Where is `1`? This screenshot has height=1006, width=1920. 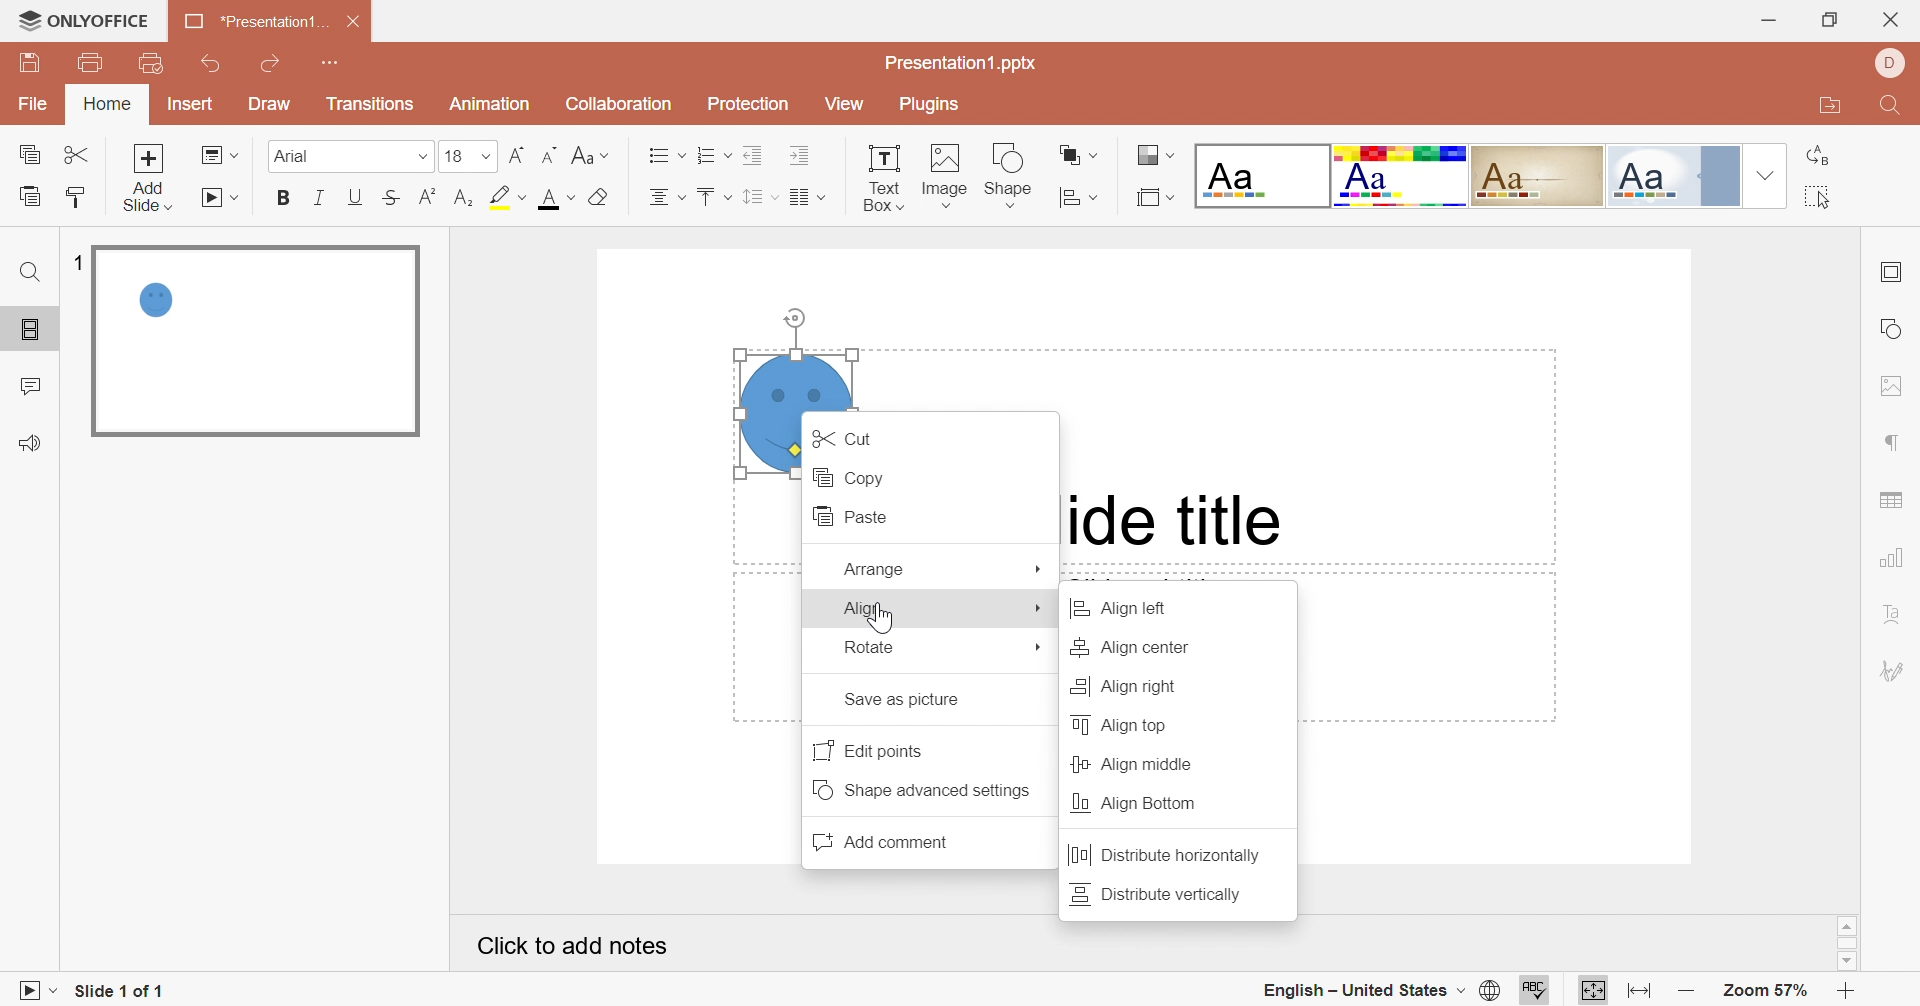
1 is located at coordinates (77, 259).